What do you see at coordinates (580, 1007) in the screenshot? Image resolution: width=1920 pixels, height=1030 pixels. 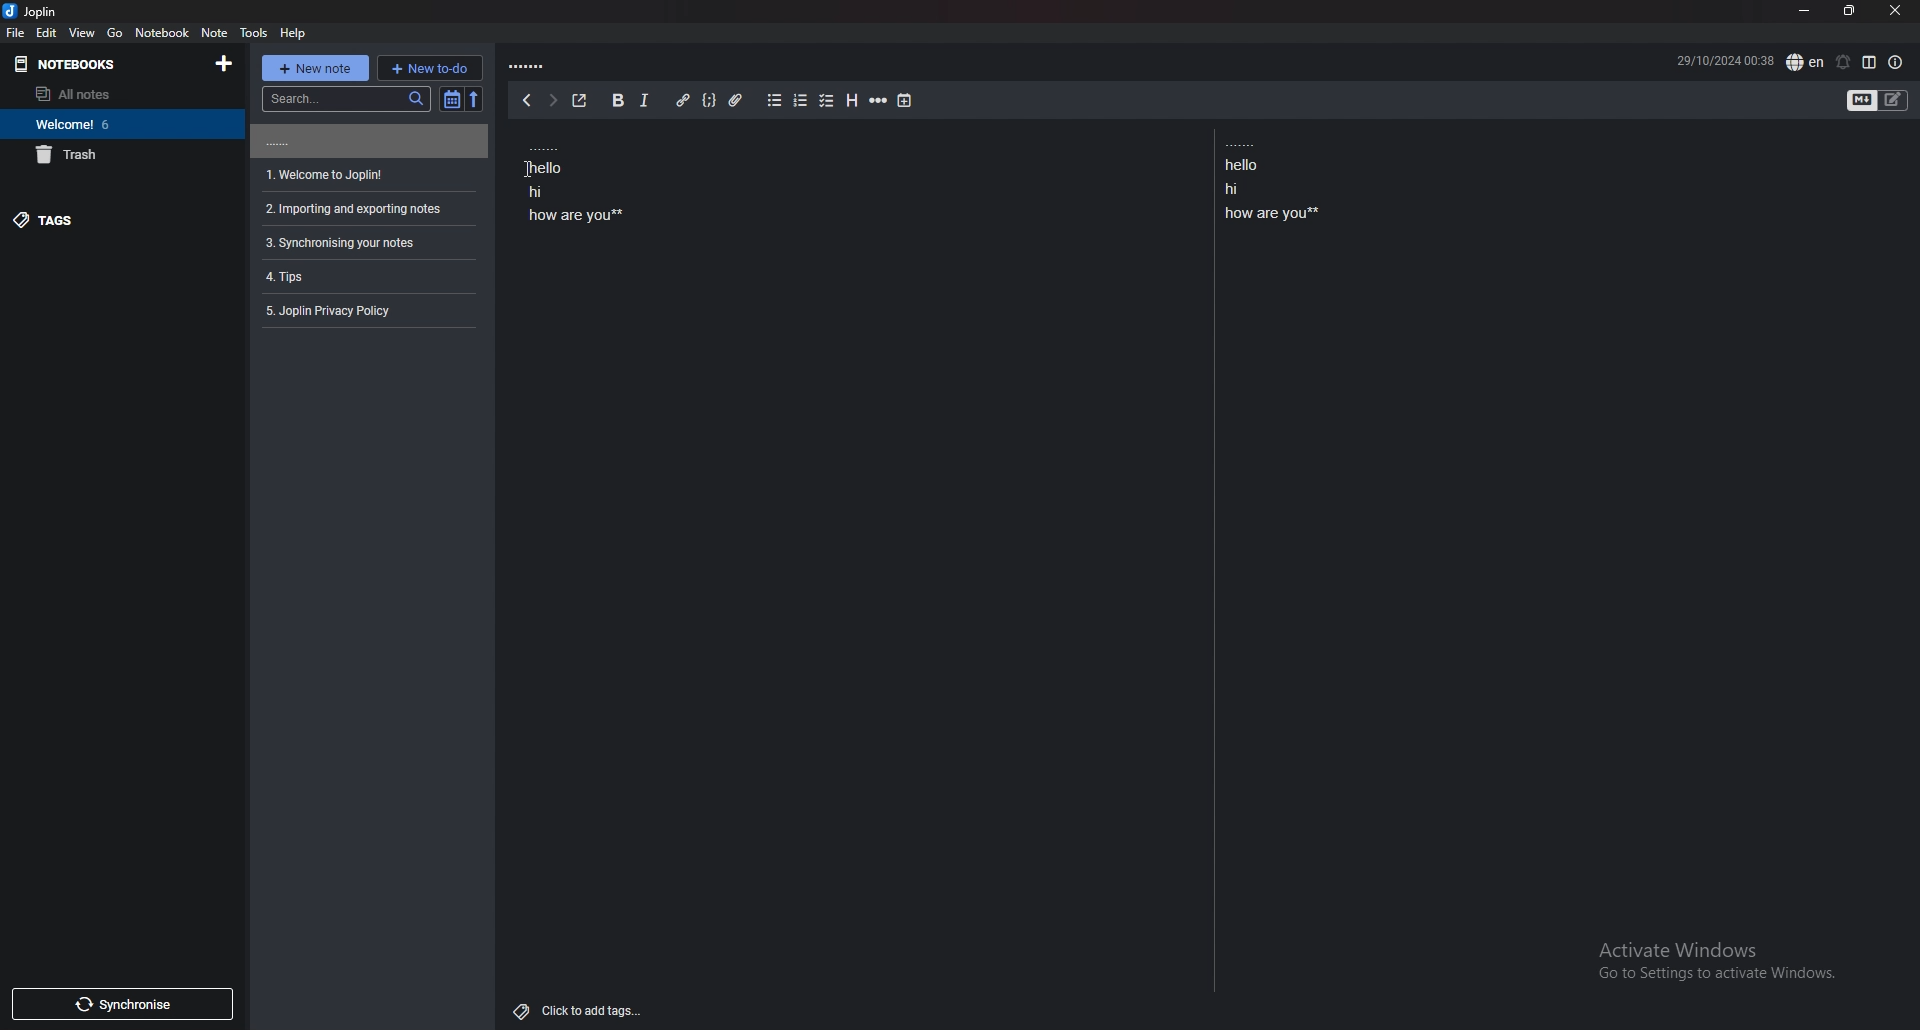 I see `` at bounding box center [580, 1007].